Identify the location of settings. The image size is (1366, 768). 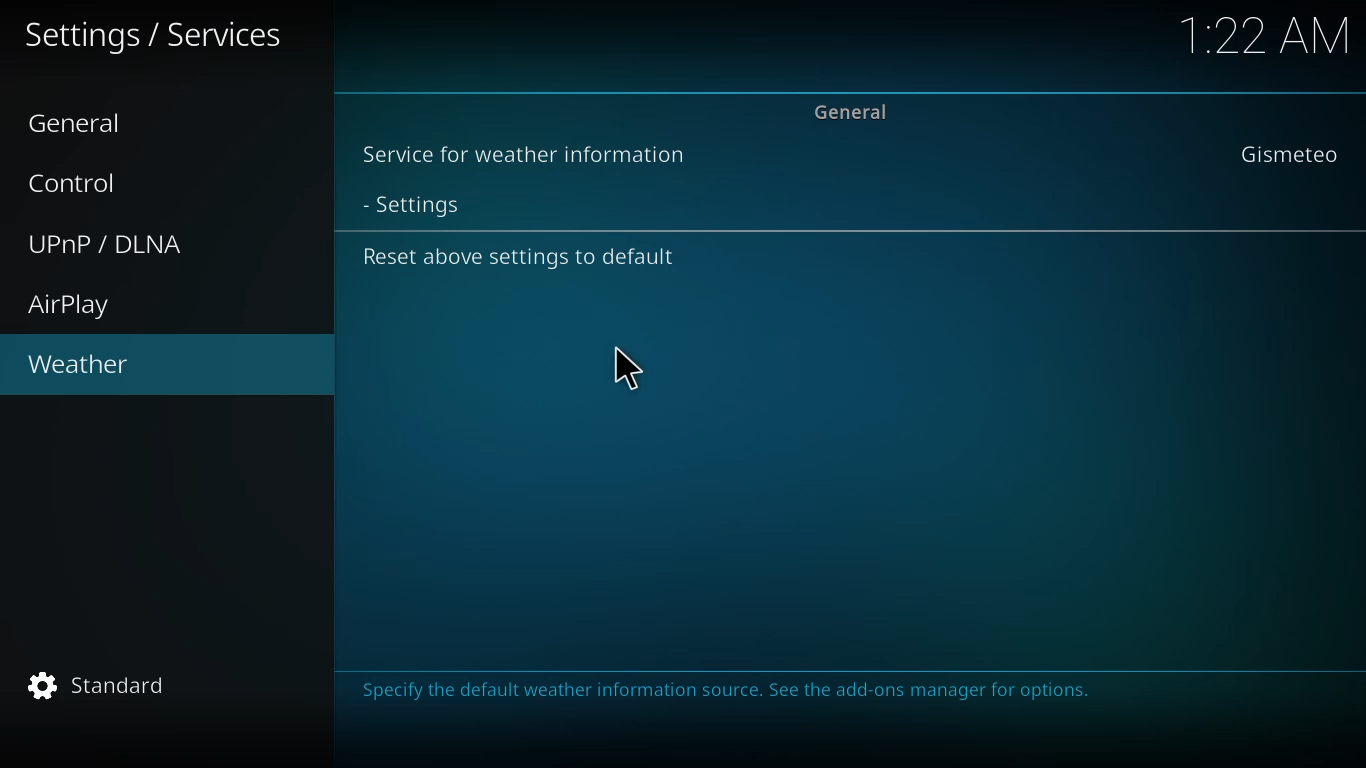
(156, 36).